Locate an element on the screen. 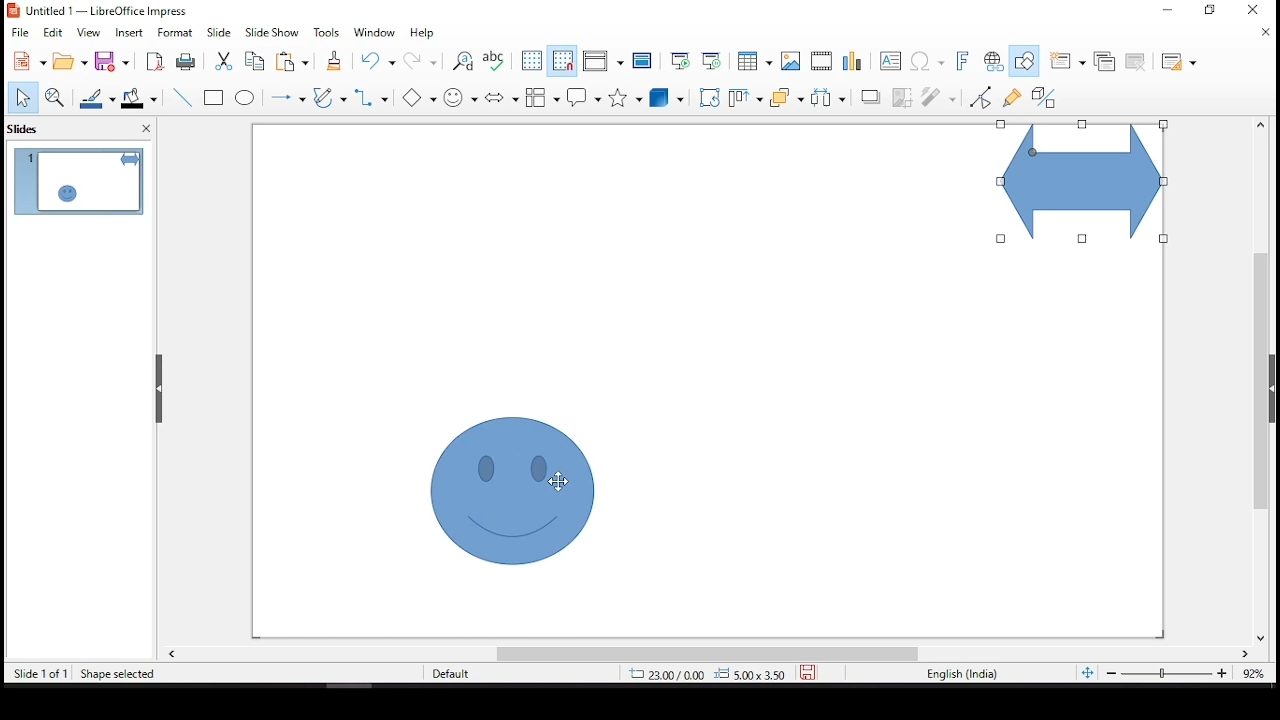 This screenshot has height=720, width=1280. fit slide to current window is located at coordinates (1087, 672).